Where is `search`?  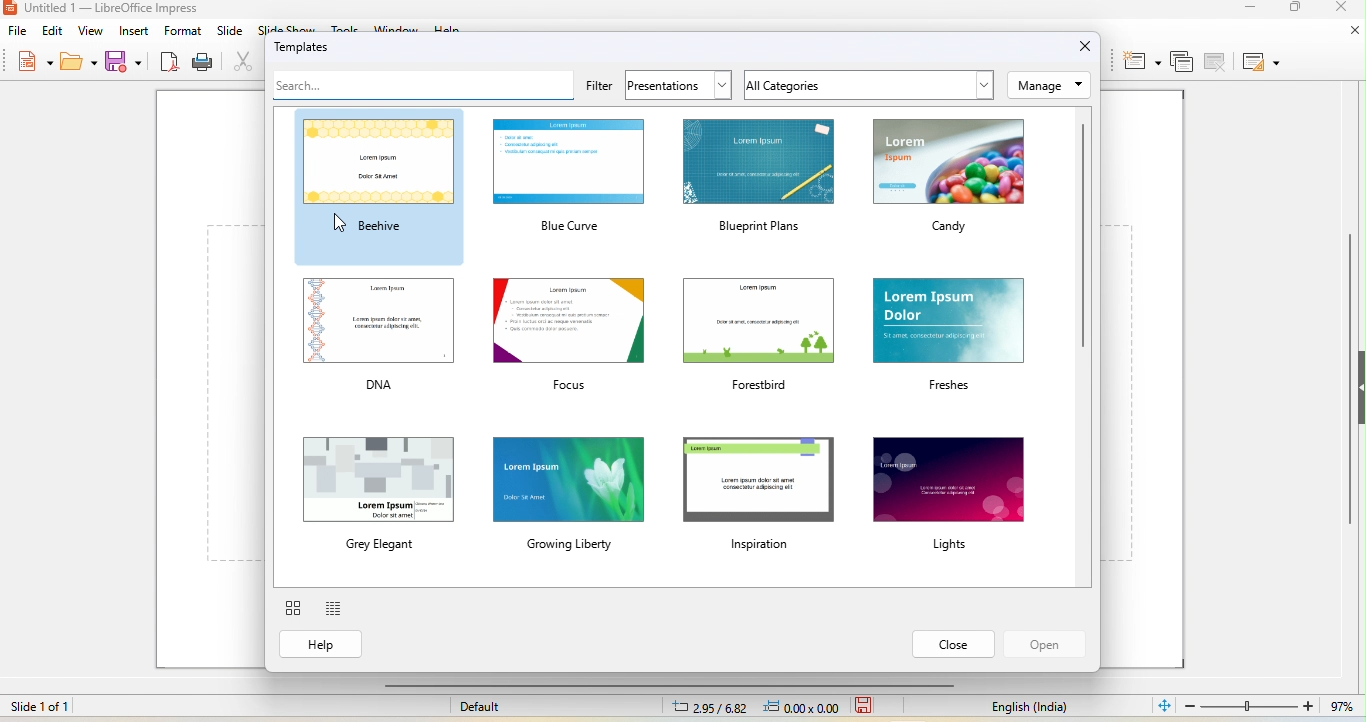
search is located at coordinates (422, 85).